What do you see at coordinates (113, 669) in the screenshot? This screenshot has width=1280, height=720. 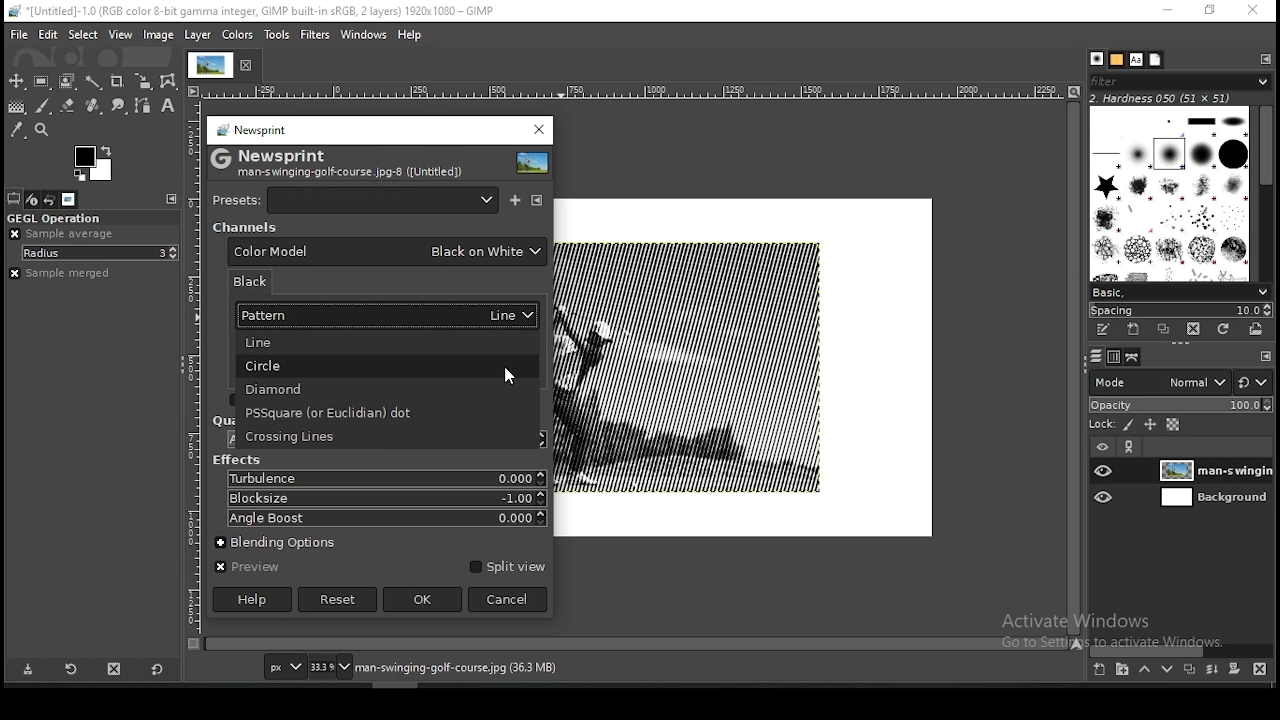 I see `delete tool preset` at bounding box center [113, 669].